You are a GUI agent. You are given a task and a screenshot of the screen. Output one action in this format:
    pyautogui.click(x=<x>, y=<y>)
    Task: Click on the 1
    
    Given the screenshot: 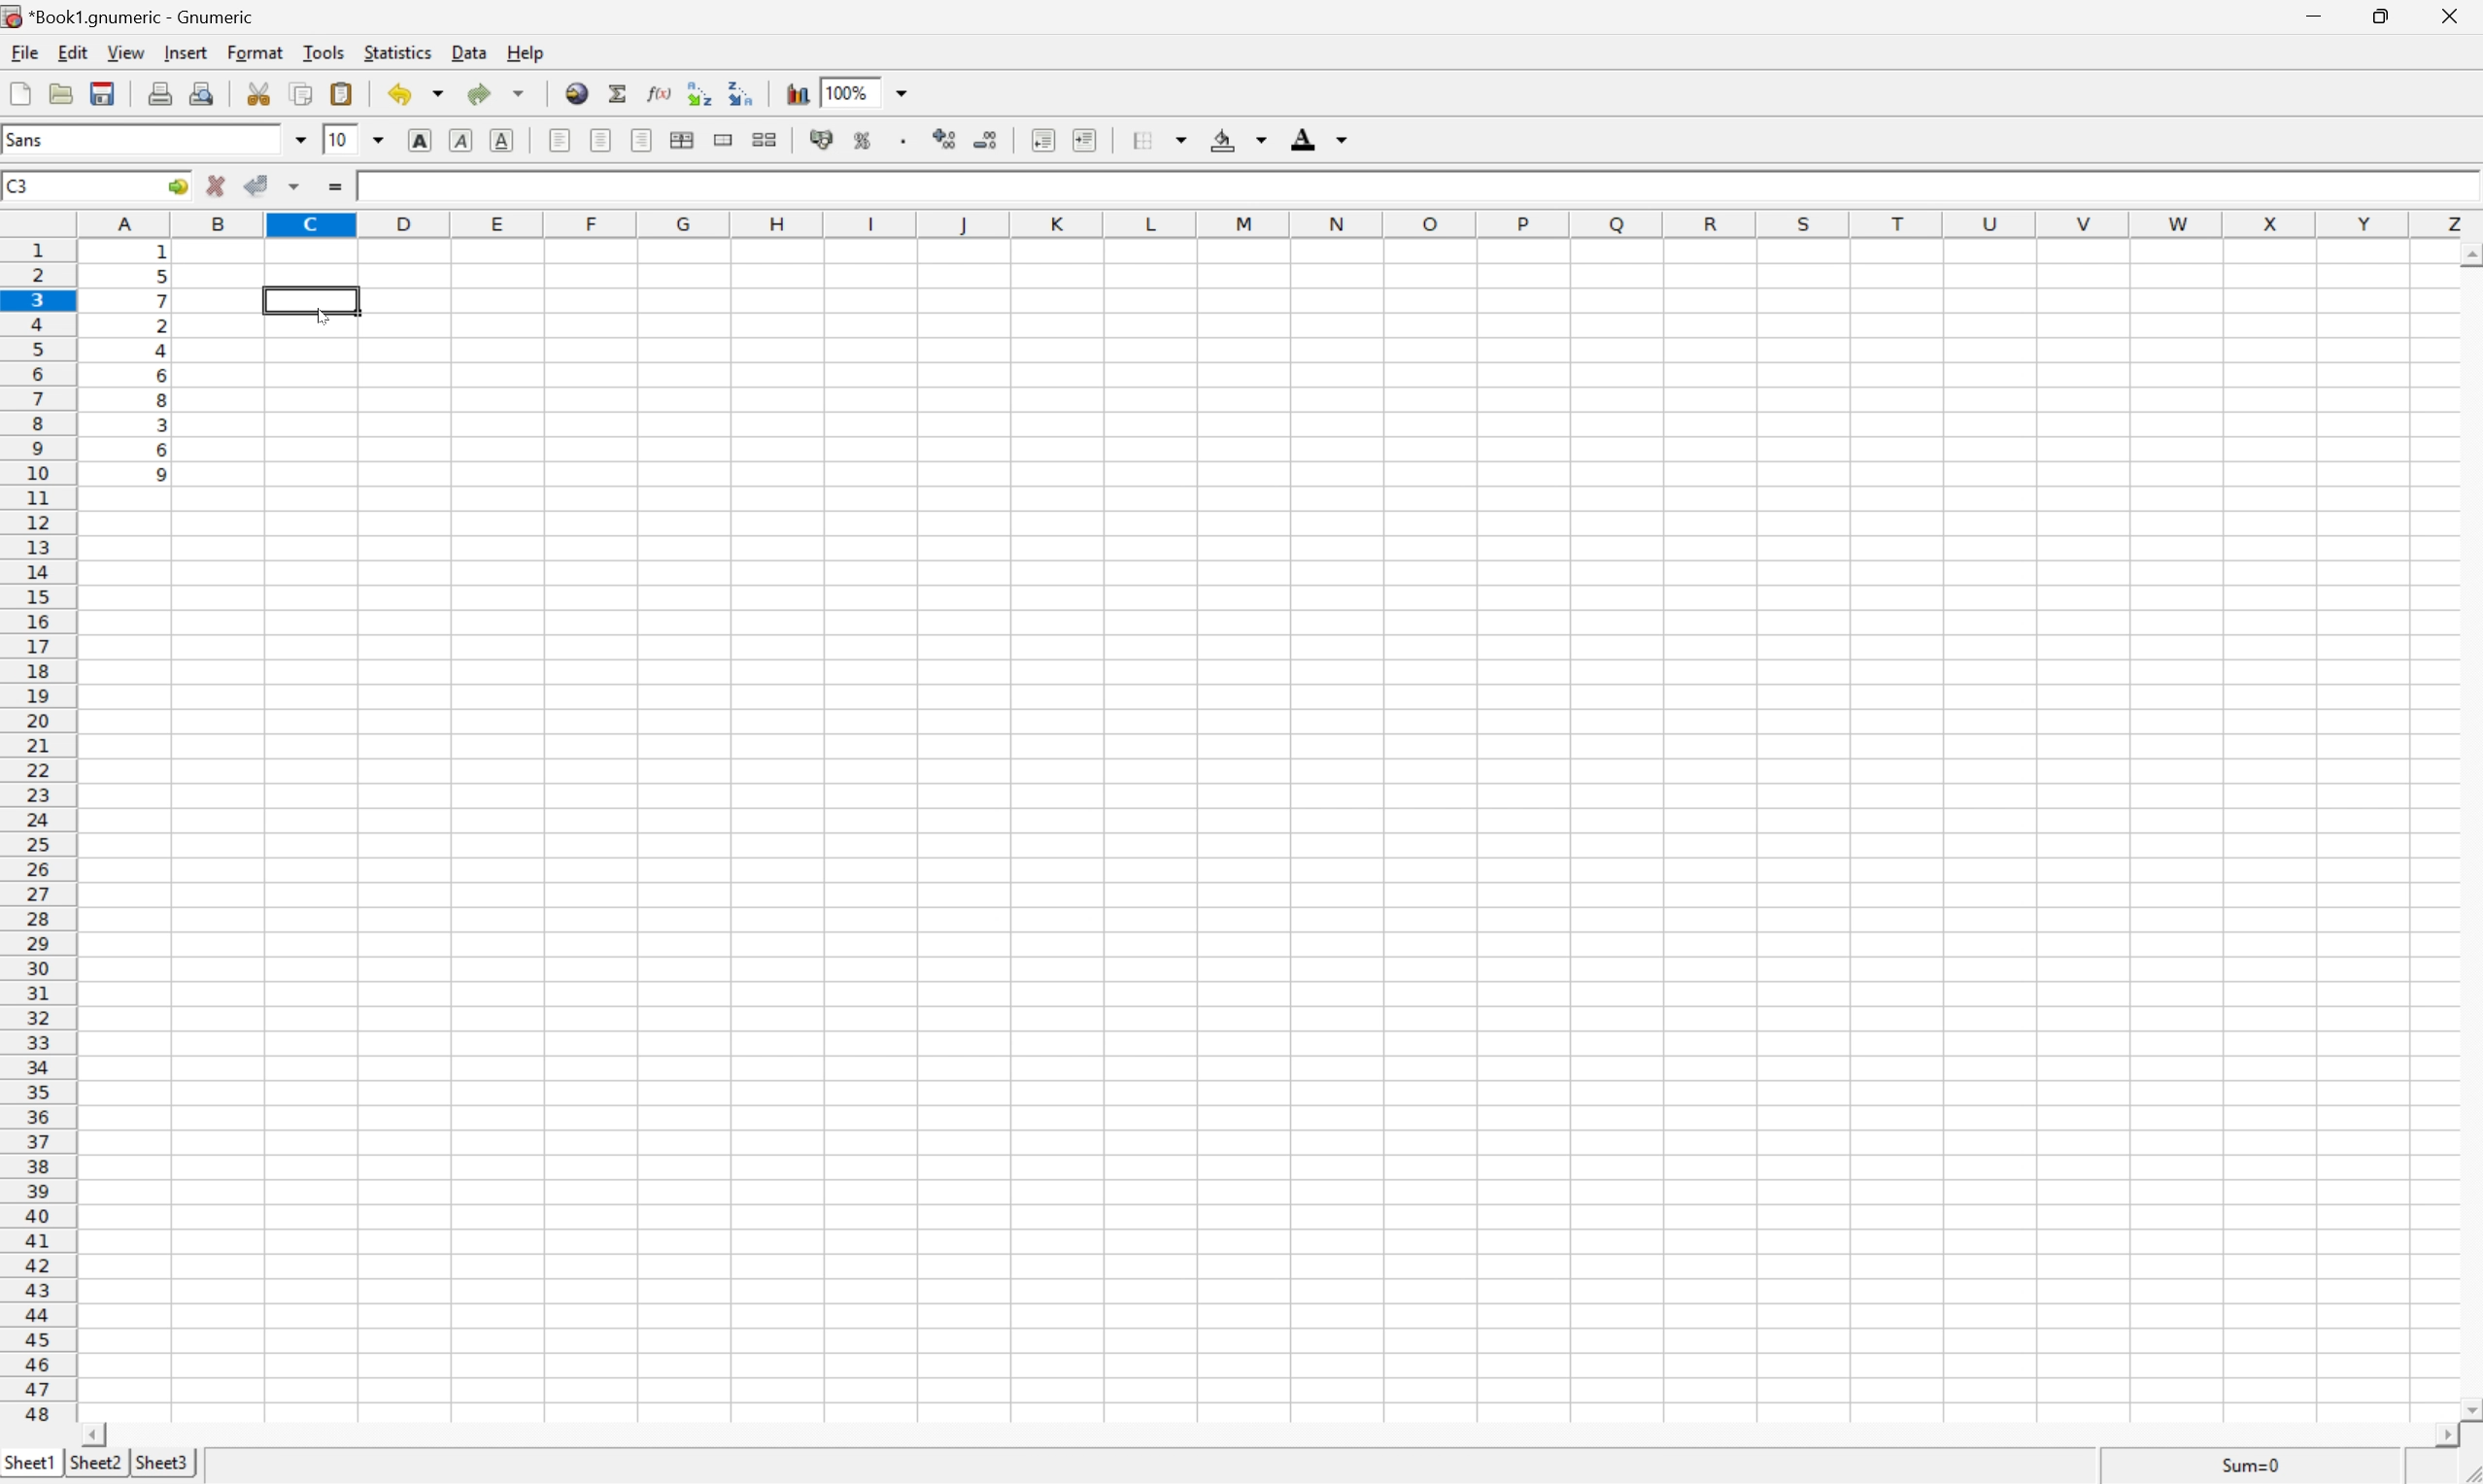 What is the action you would take?
    pyautogui.click(x=377, y=187)
    